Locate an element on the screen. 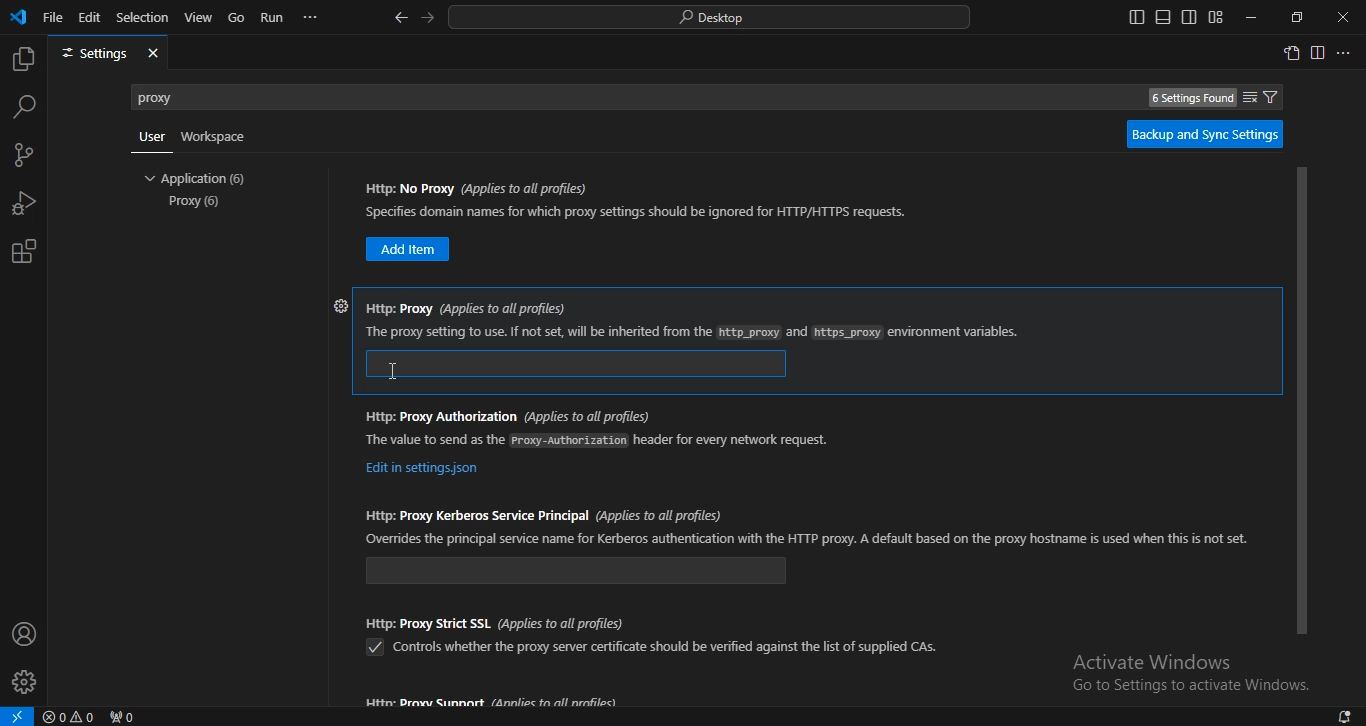 The image size is (1366, 726). Cursor is located at coordinates (392, 370).